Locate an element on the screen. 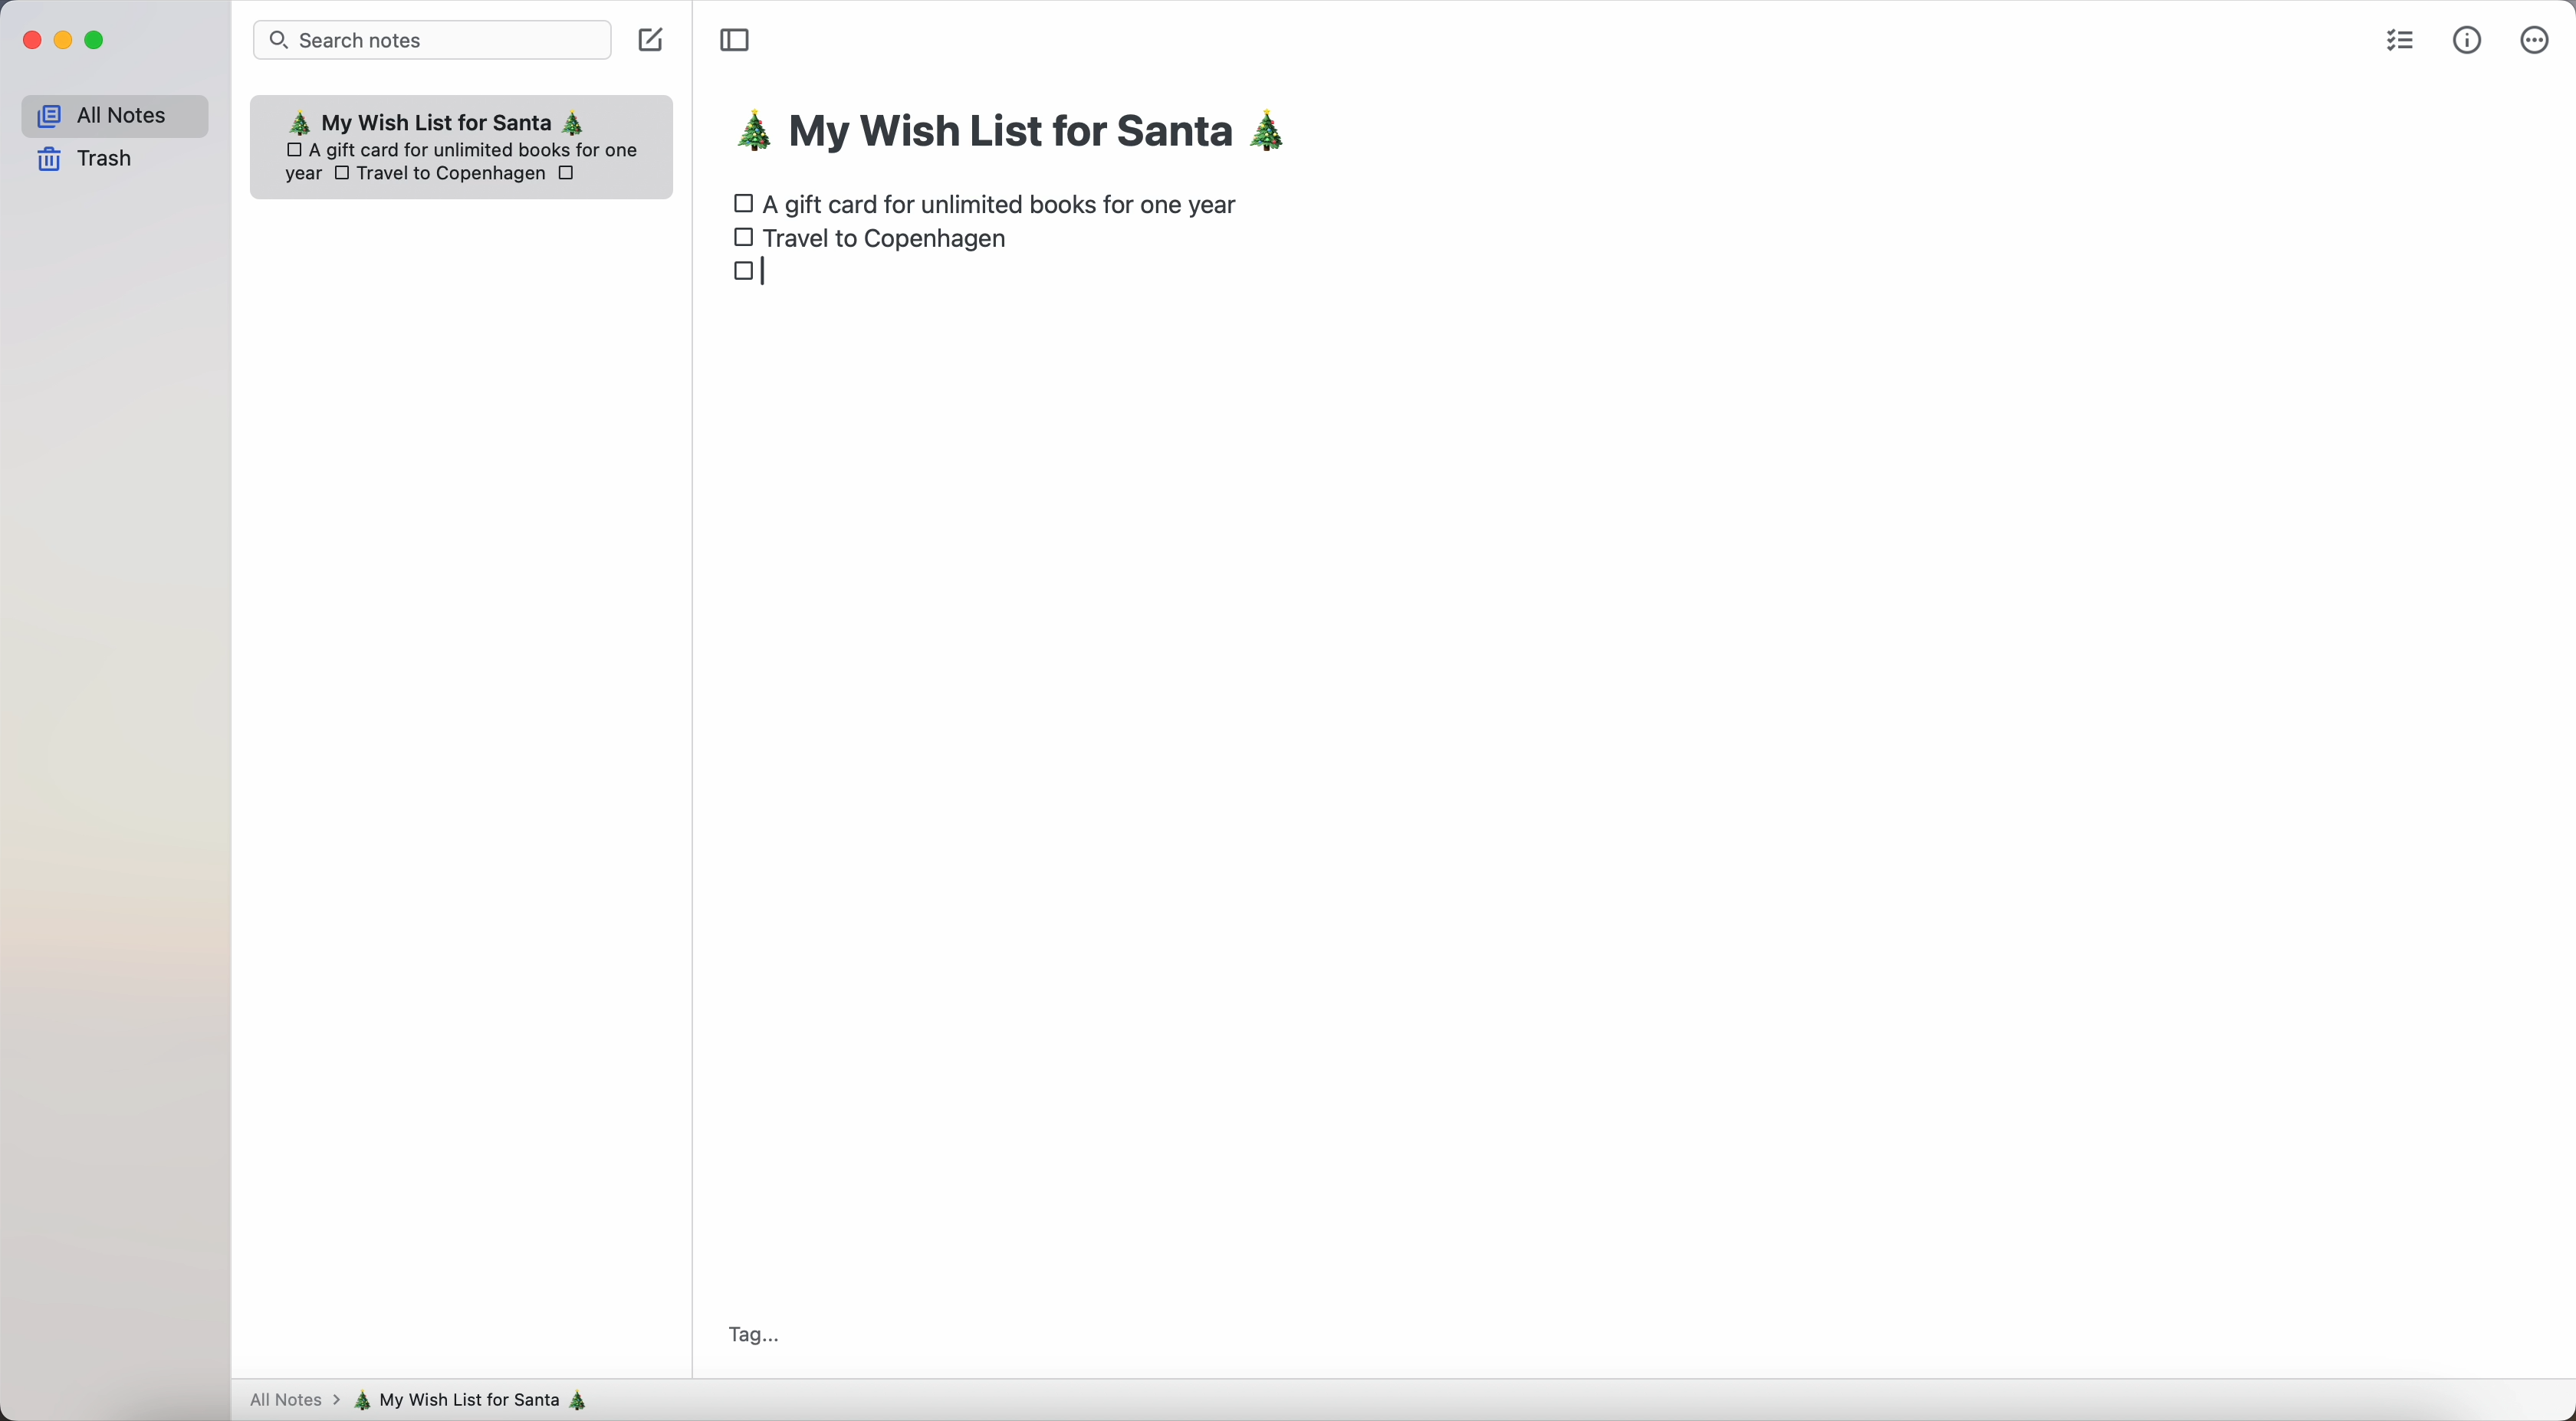 The image size is (2576, 1421). maximize is located at coordinates (98, 41).